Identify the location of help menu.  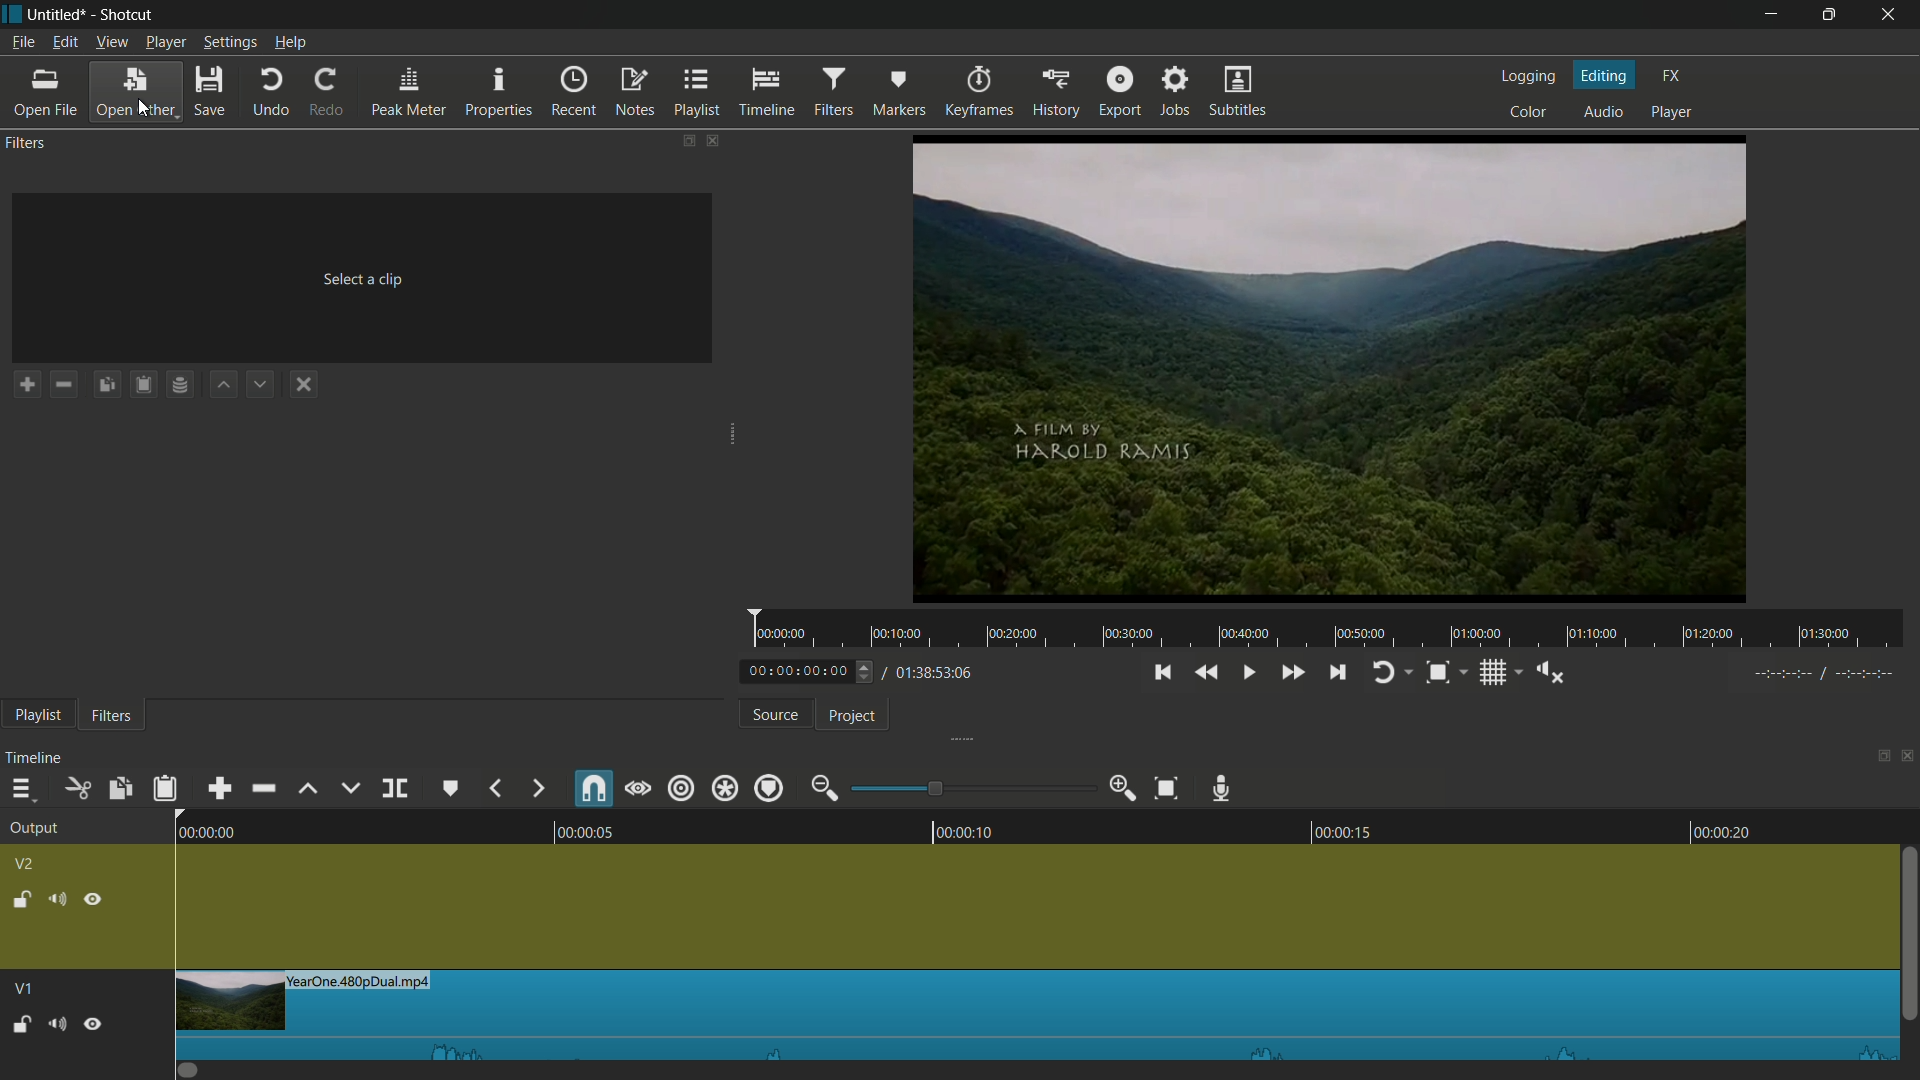
(290, 42).